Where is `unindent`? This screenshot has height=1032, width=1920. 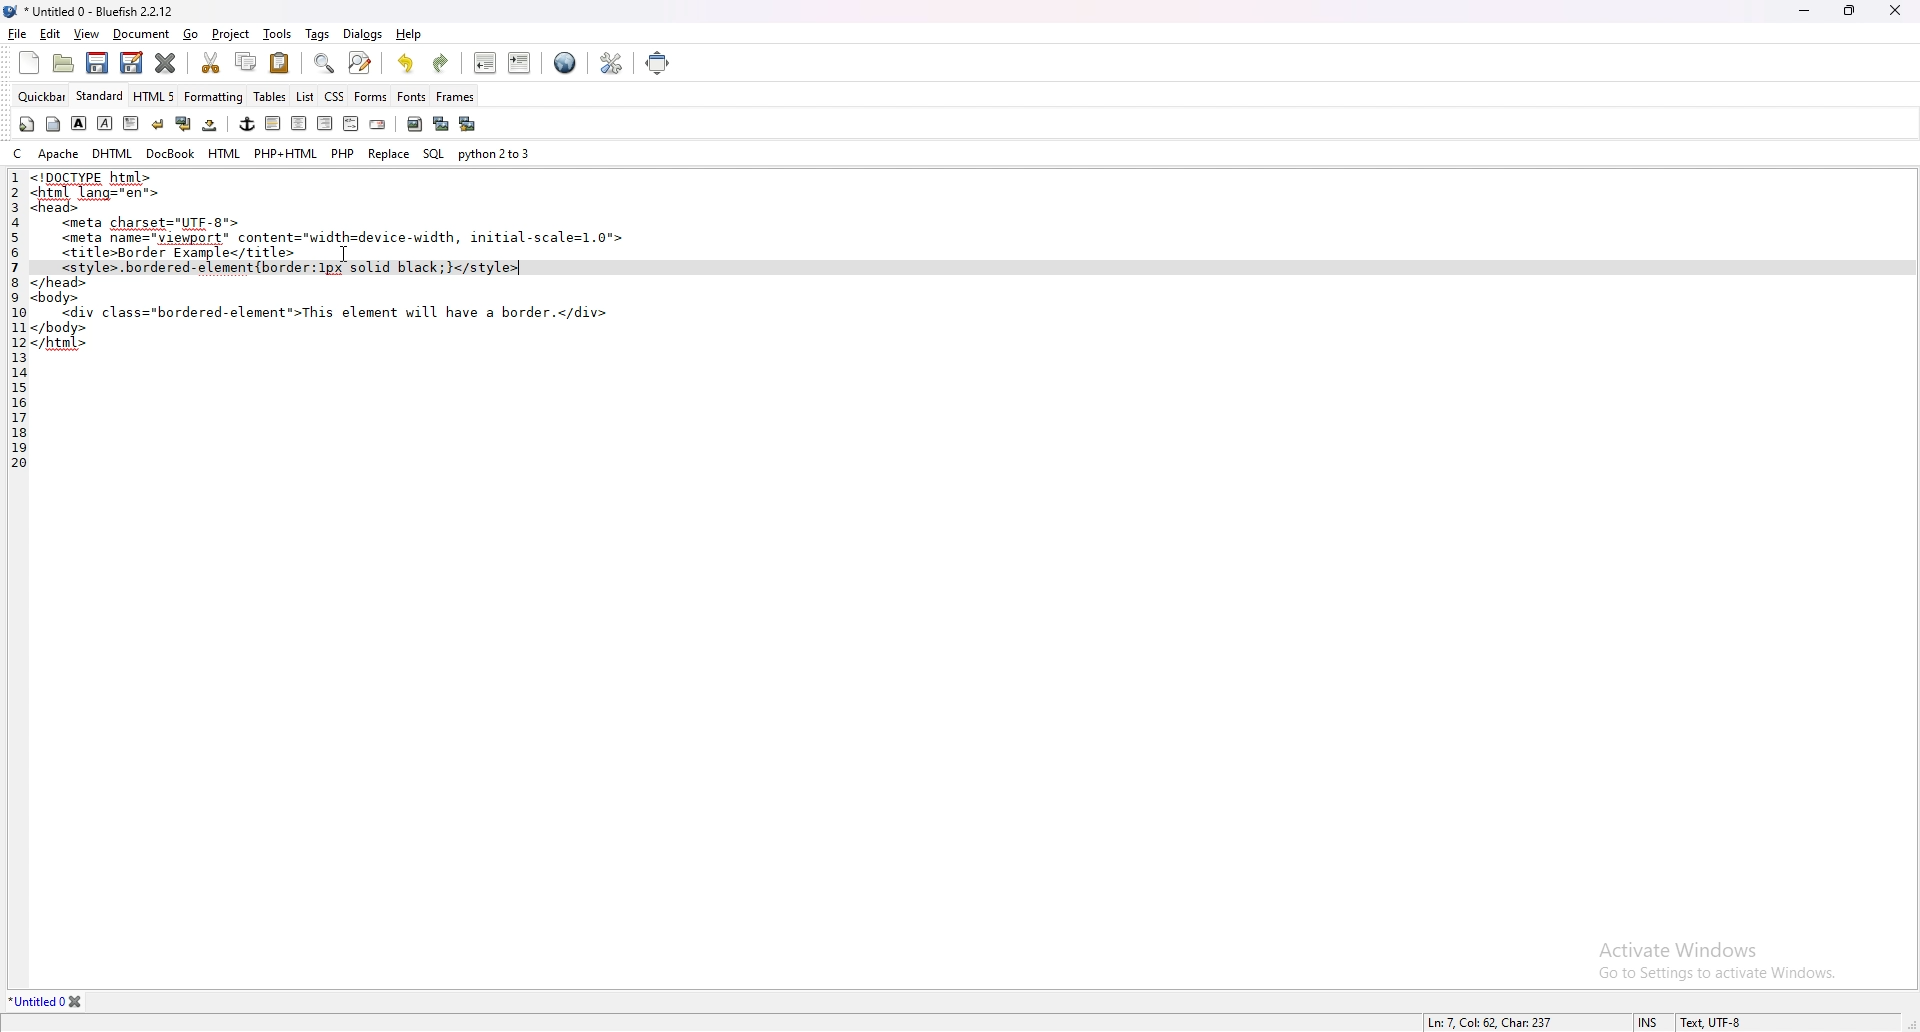 unindent is located at coordinates (484, 62).